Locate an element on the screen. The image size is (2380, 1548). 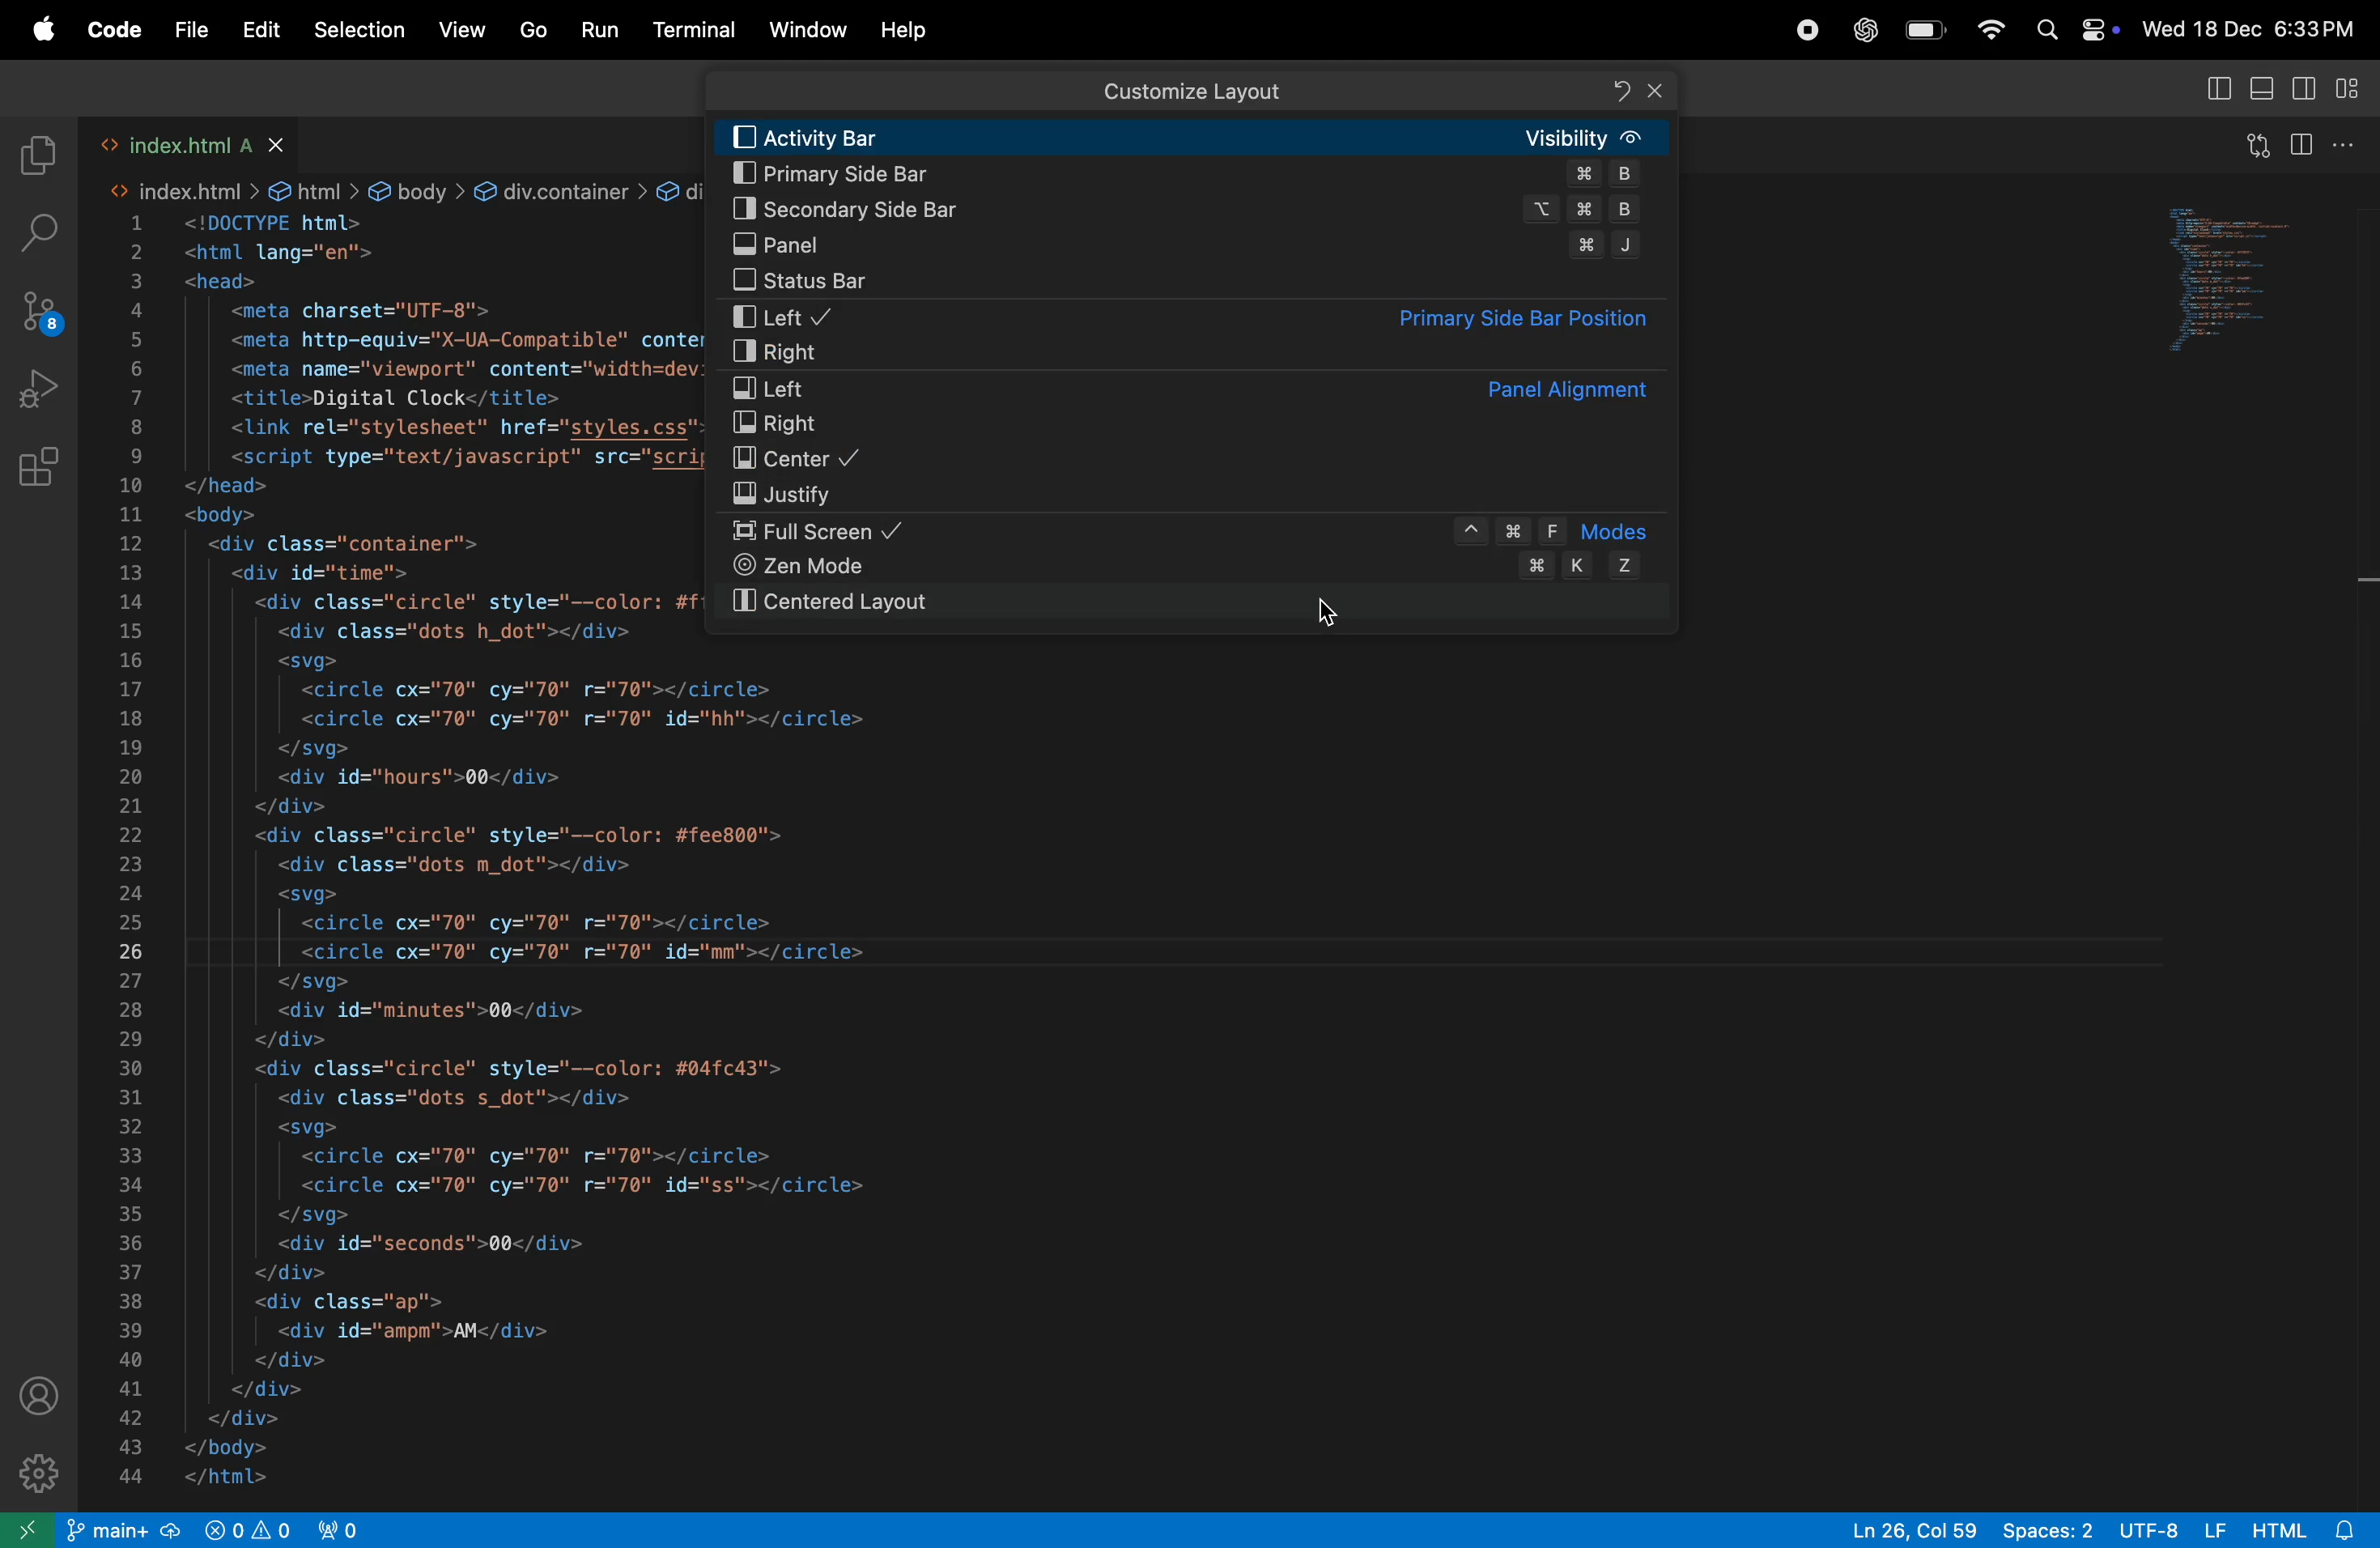
cursor is located at coordinates (1328, 613).